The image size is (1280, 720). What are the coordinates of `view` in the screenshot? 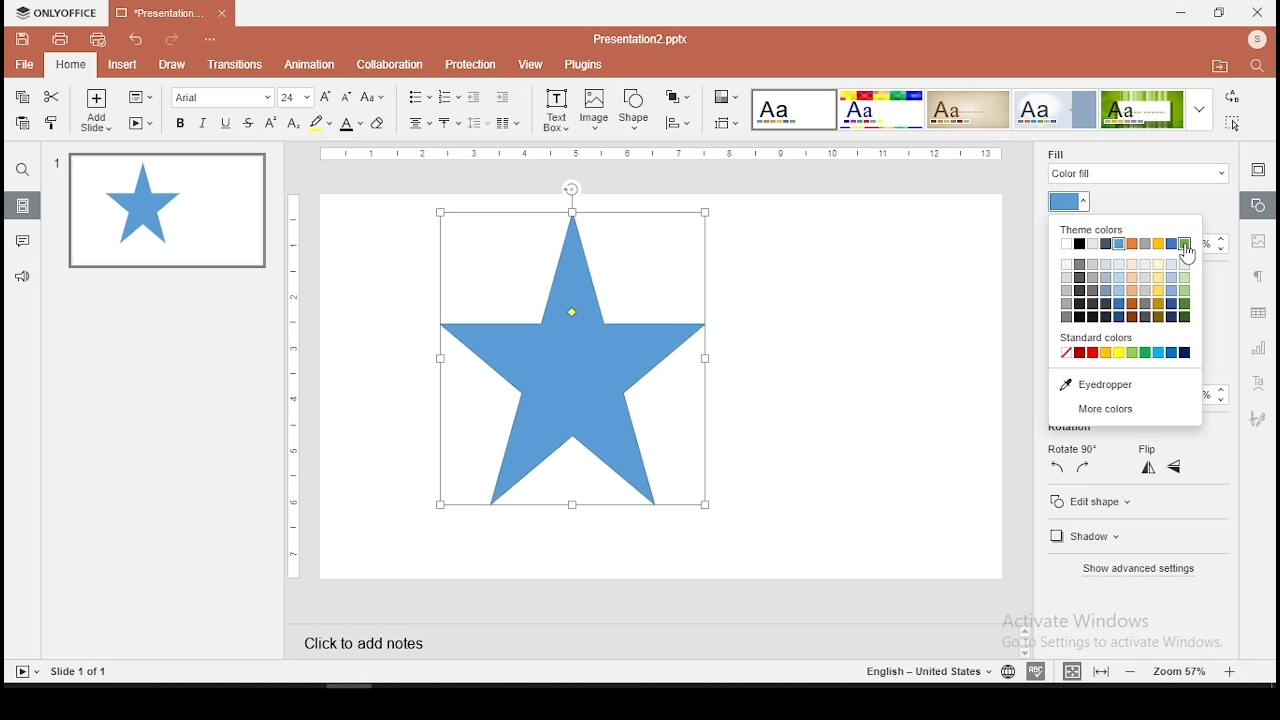 It's located at (528, 65).